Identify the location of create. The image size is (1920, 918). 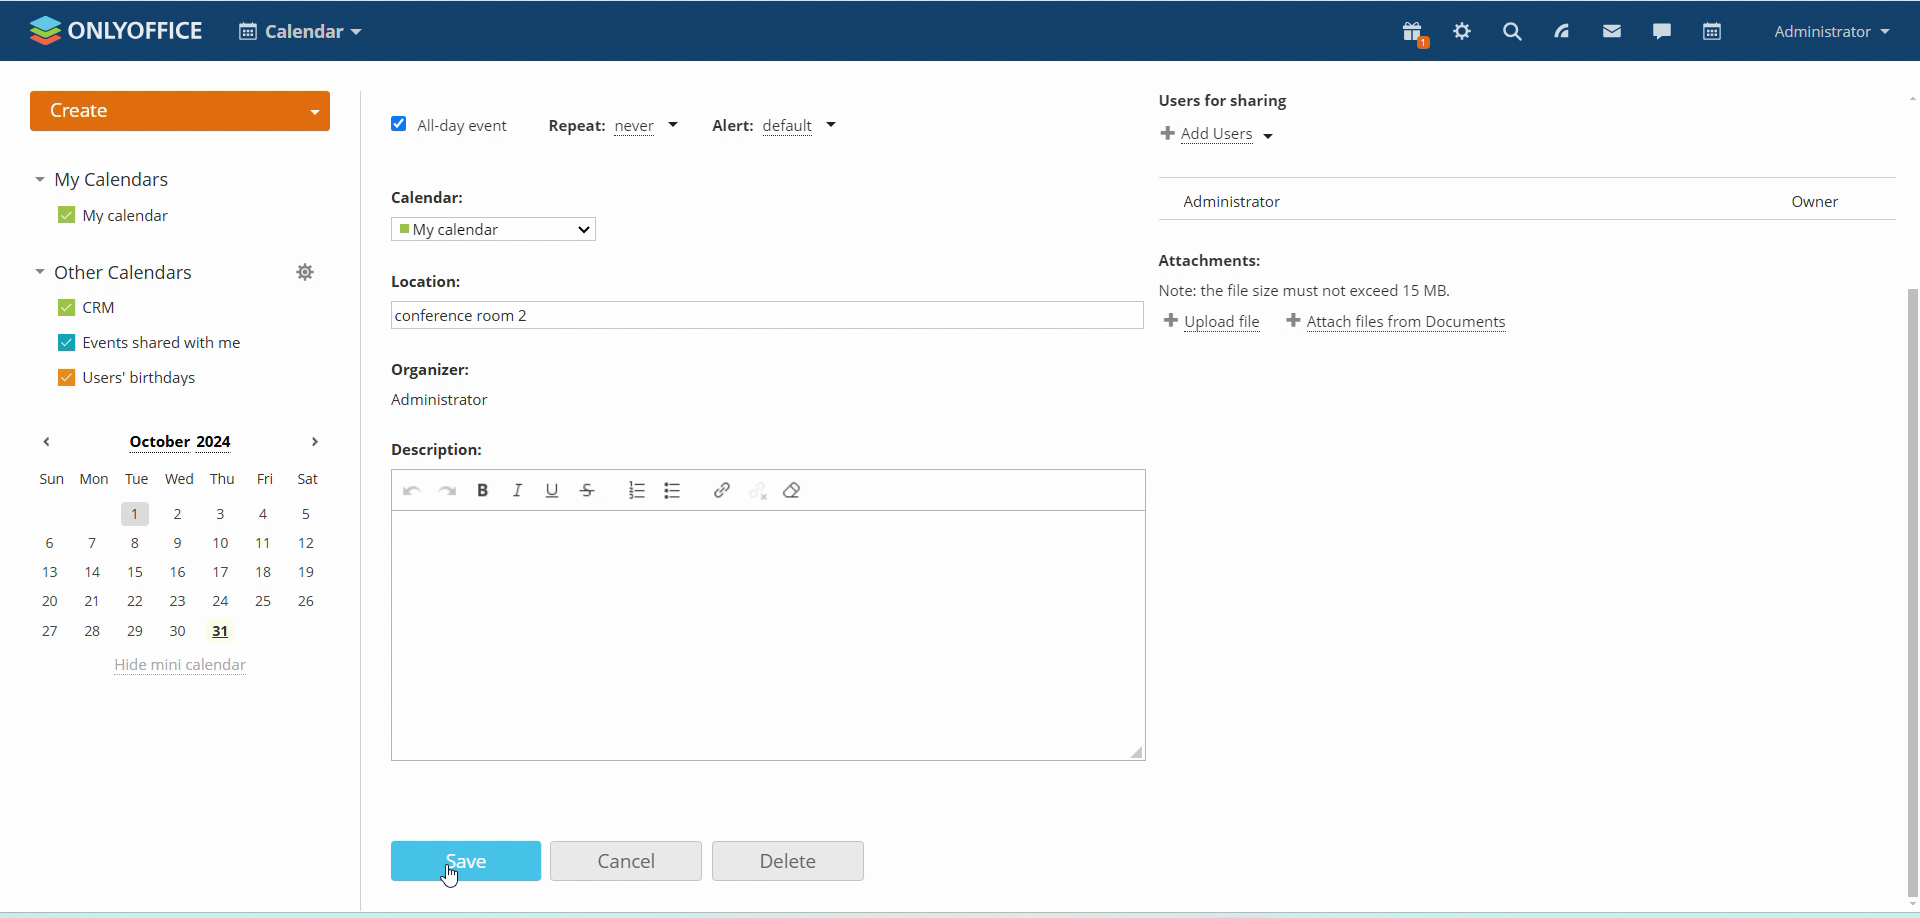
(178, 111).